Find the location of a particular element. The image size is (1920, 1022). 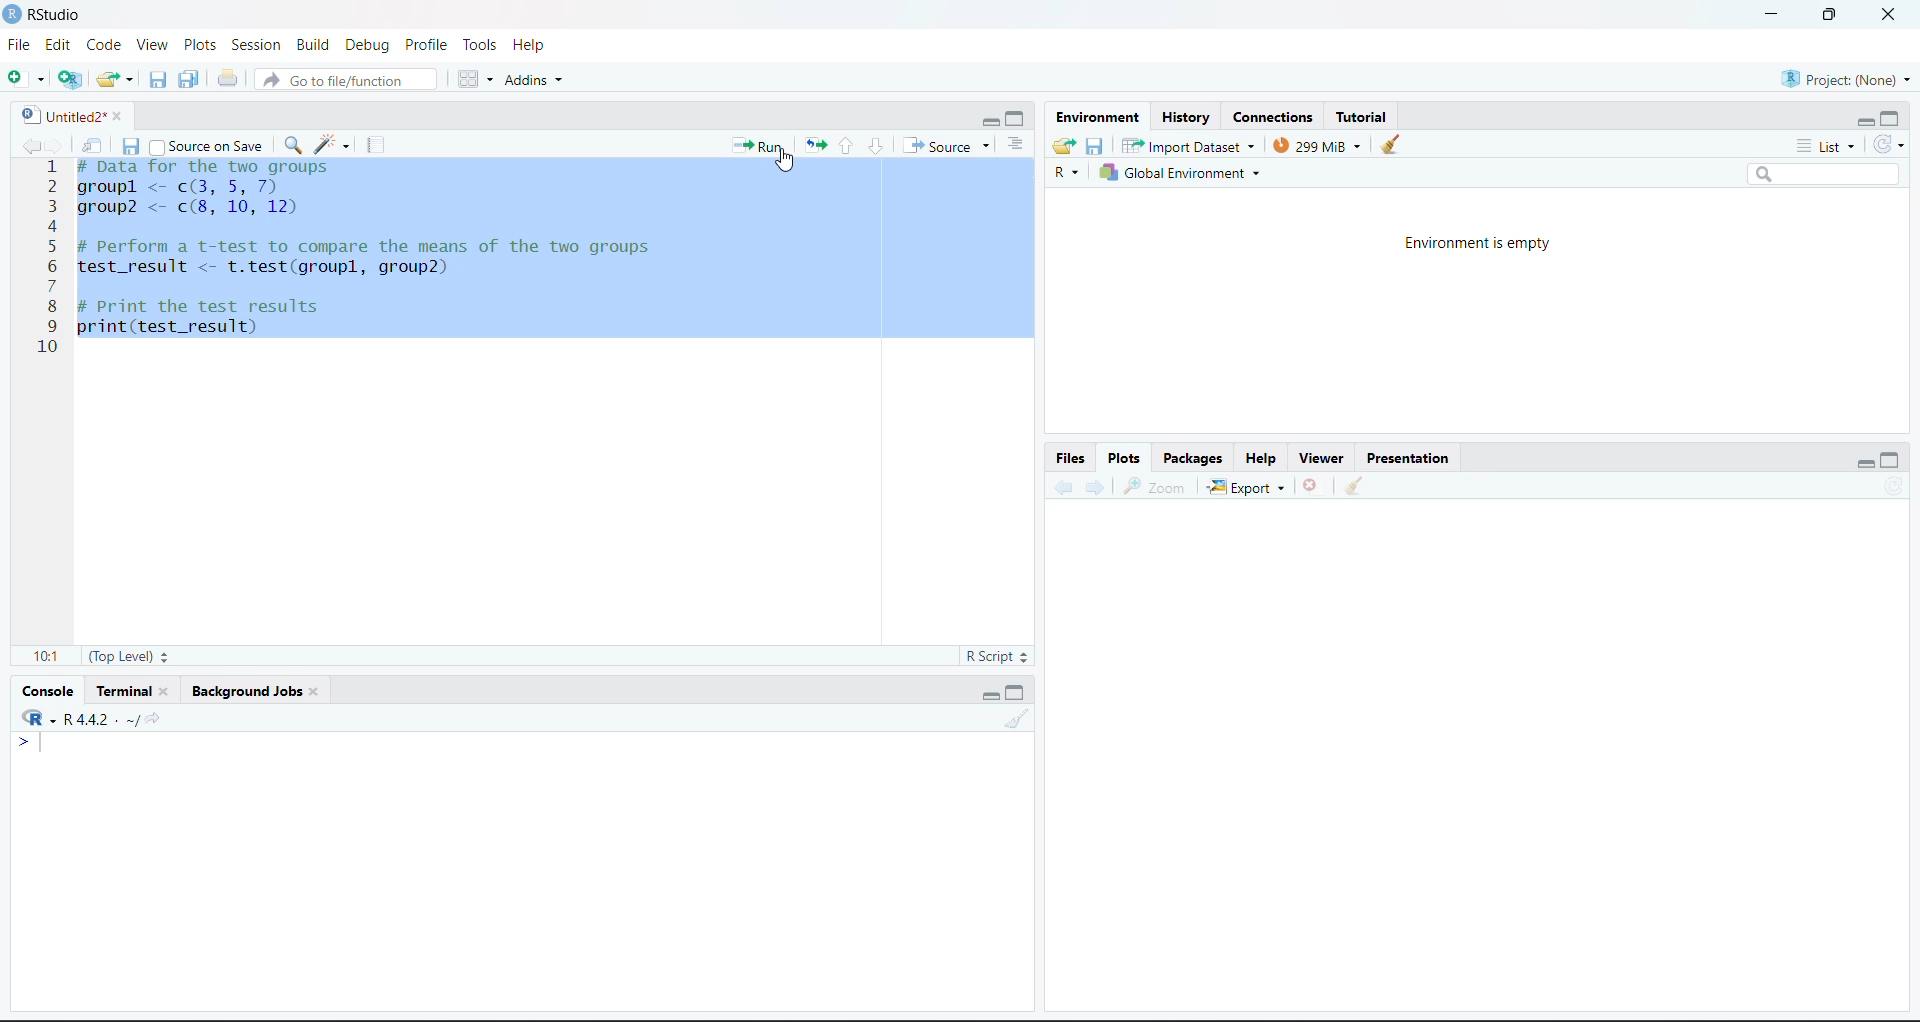

clear all plots is located at coordinates (1355, 487).